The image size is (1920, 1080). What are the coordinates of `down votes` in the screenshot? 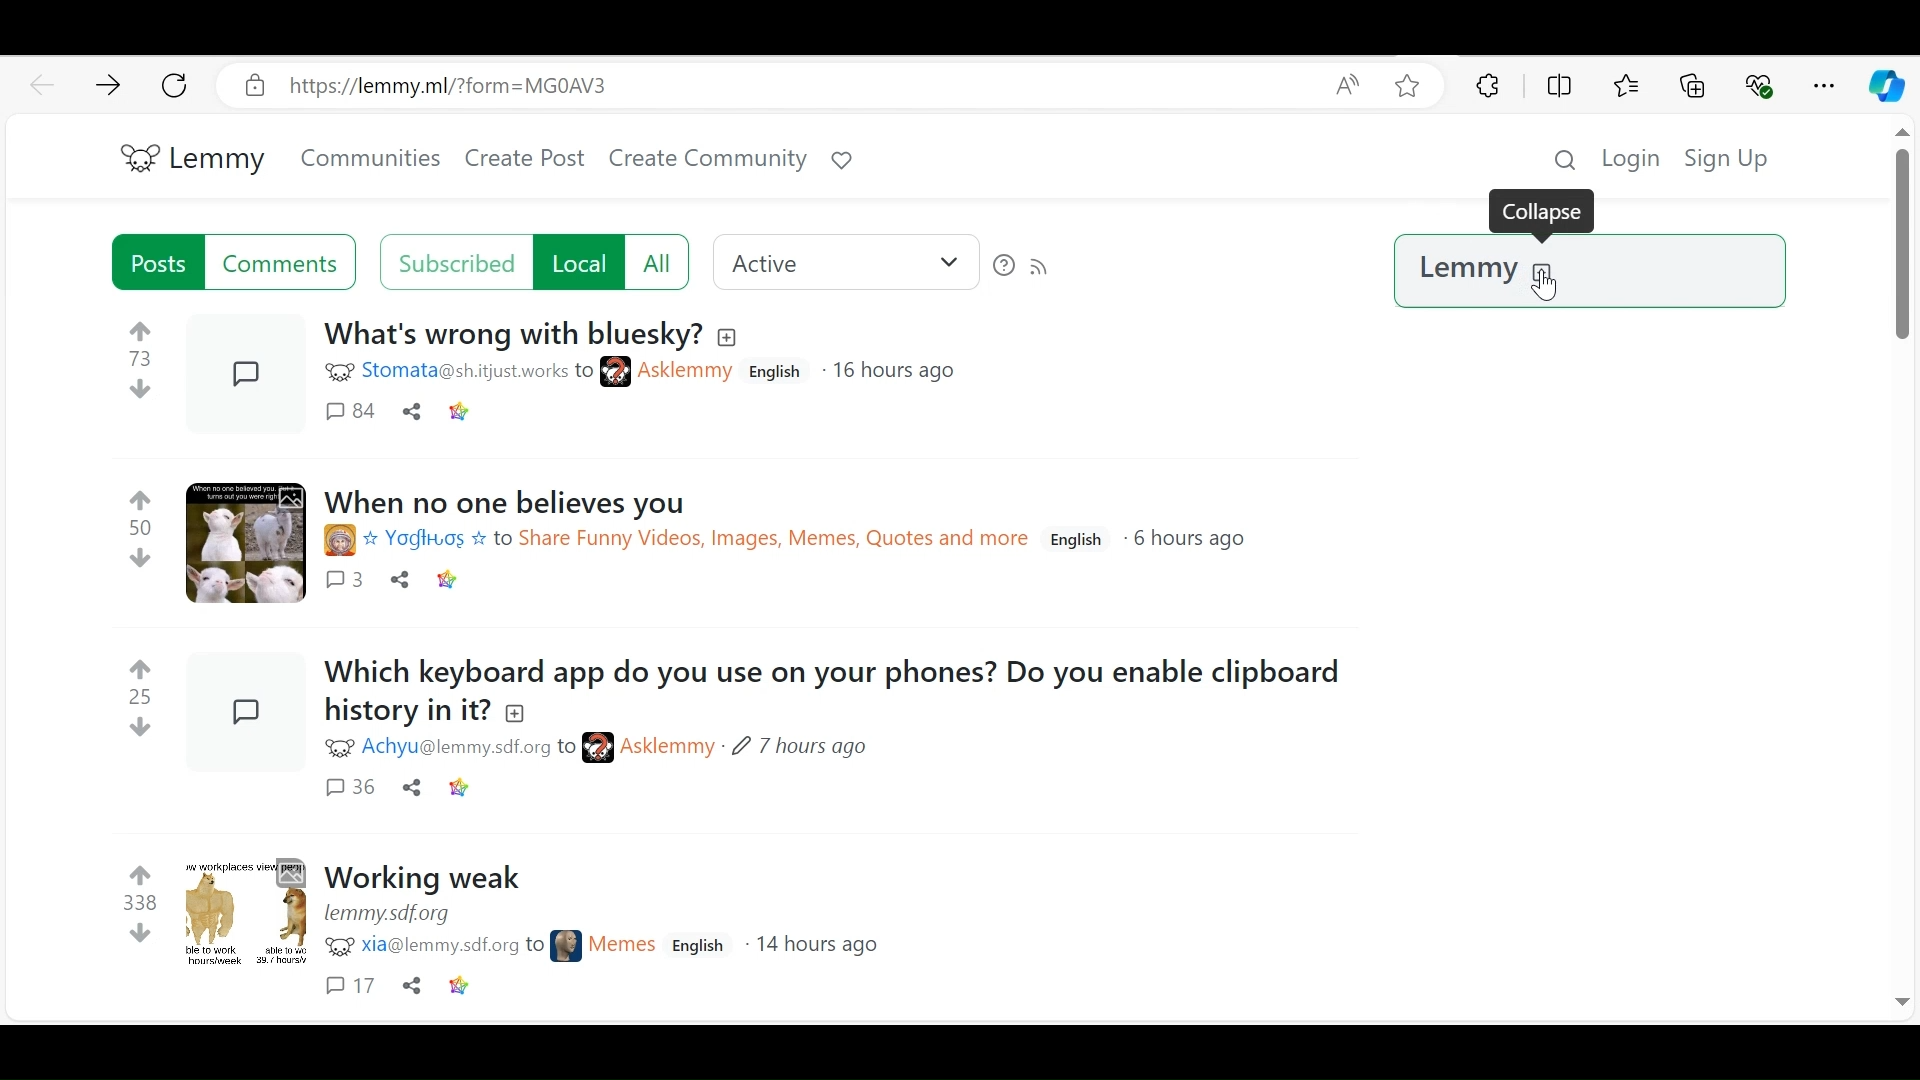 It's located at (136, 390).